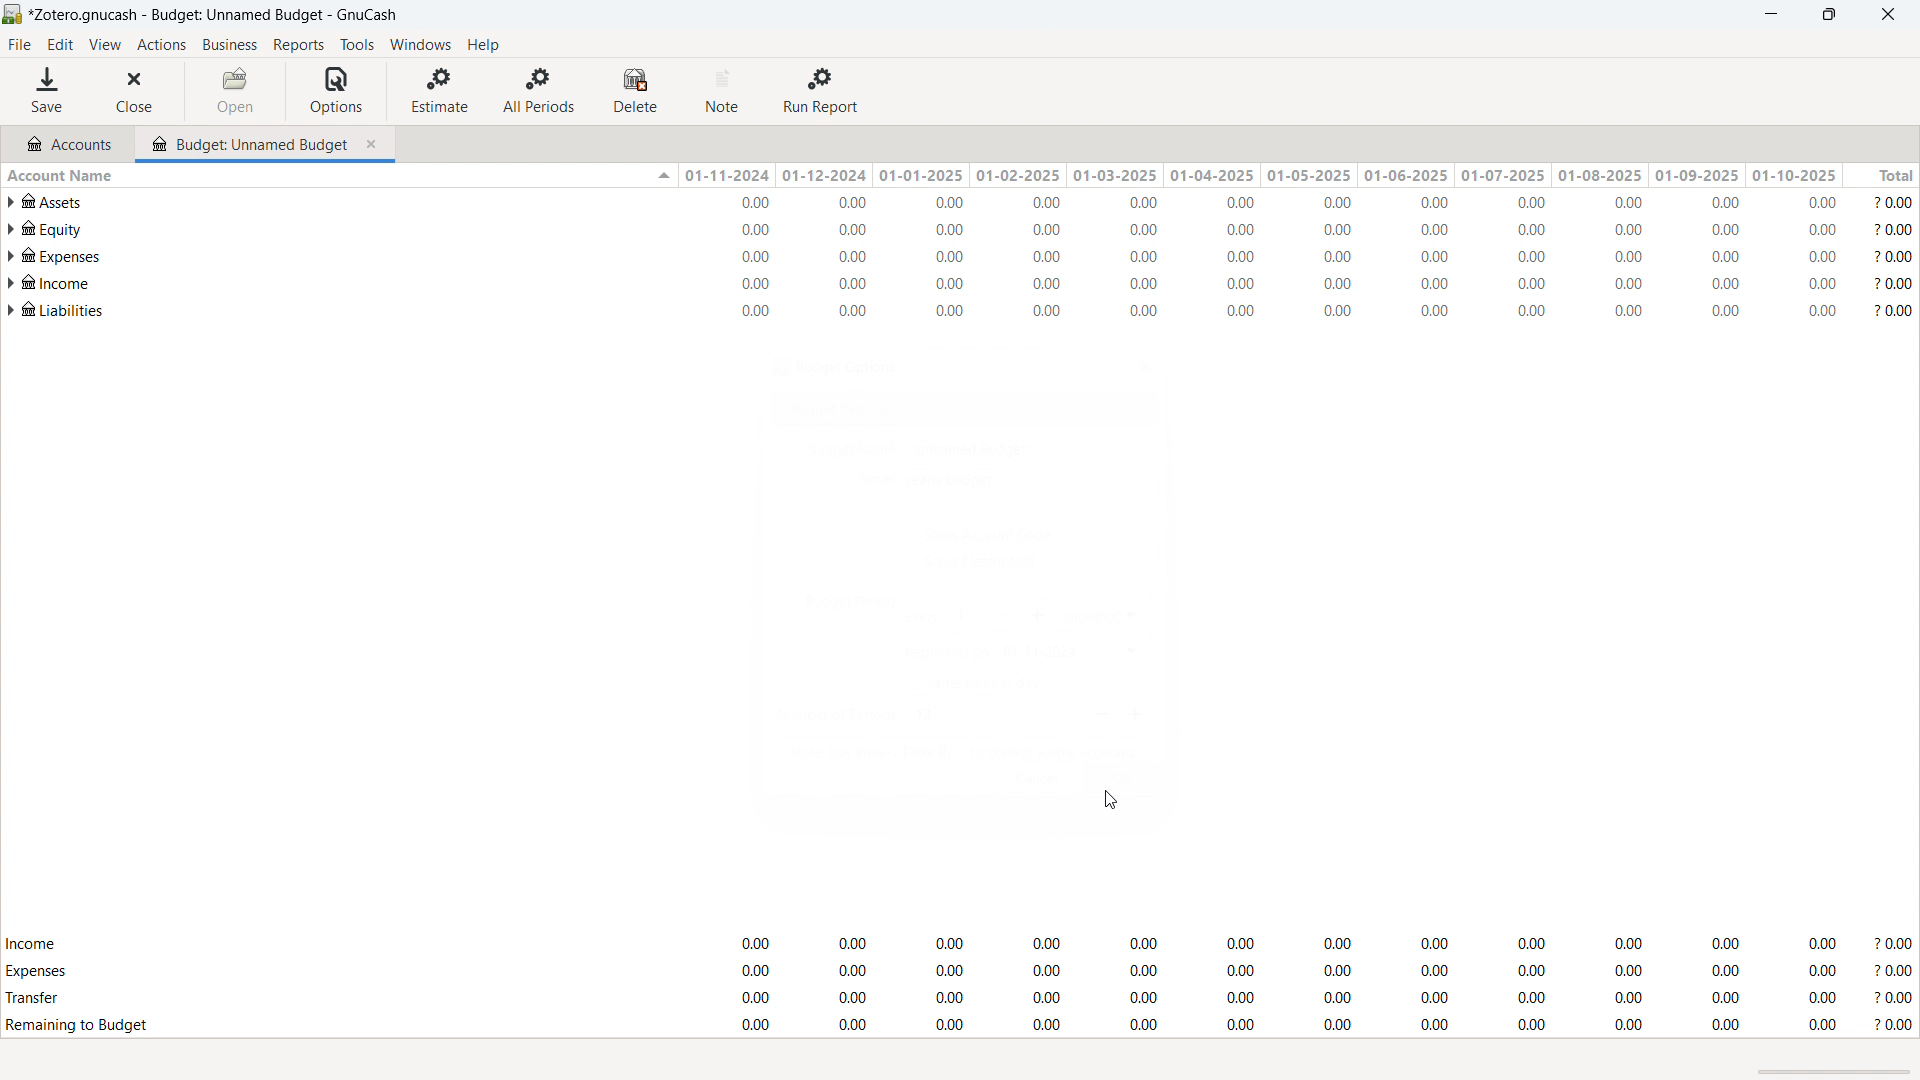 This screenshot has height=1080, width=1920. Describe the element at coordinates (249, 139) in the screenshot. I see `budget tab` at that location.